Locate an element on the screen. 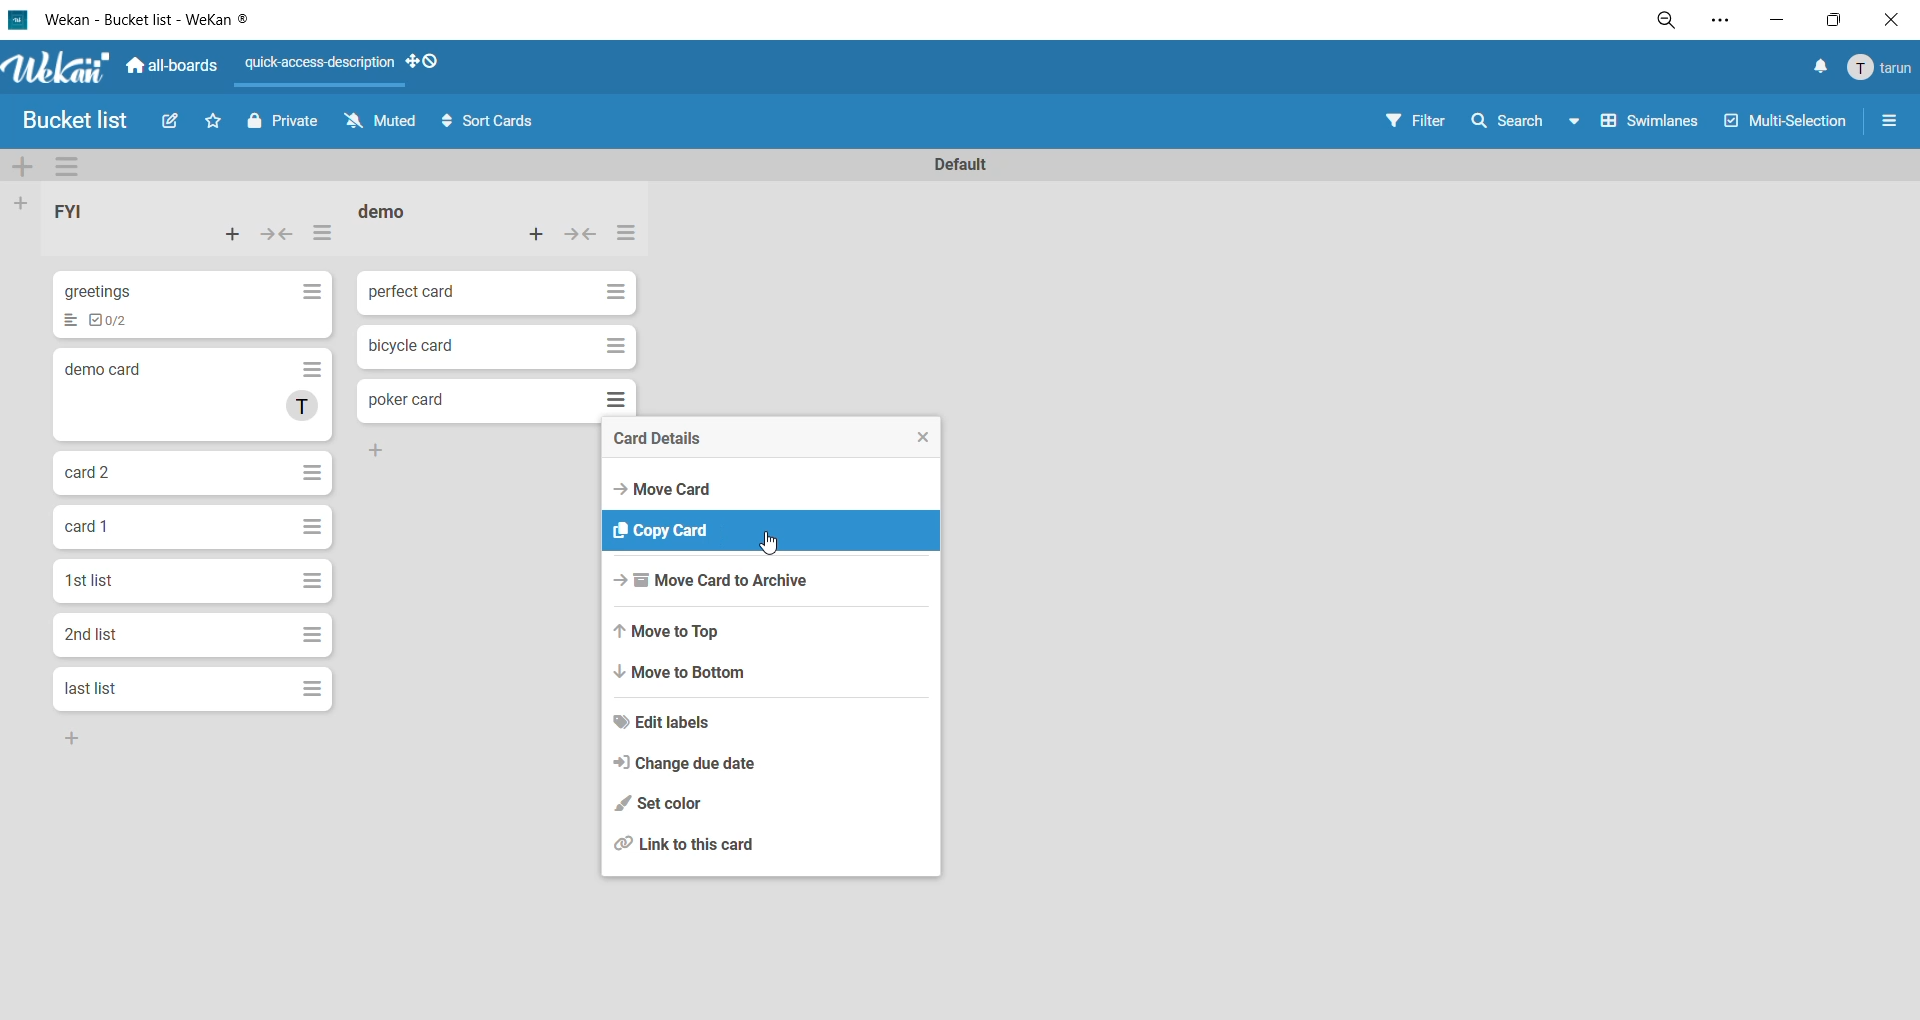 Image resolution: width=1920 pixels, height=1020 pixels. multiselection is located at coordinates (1788, 122).